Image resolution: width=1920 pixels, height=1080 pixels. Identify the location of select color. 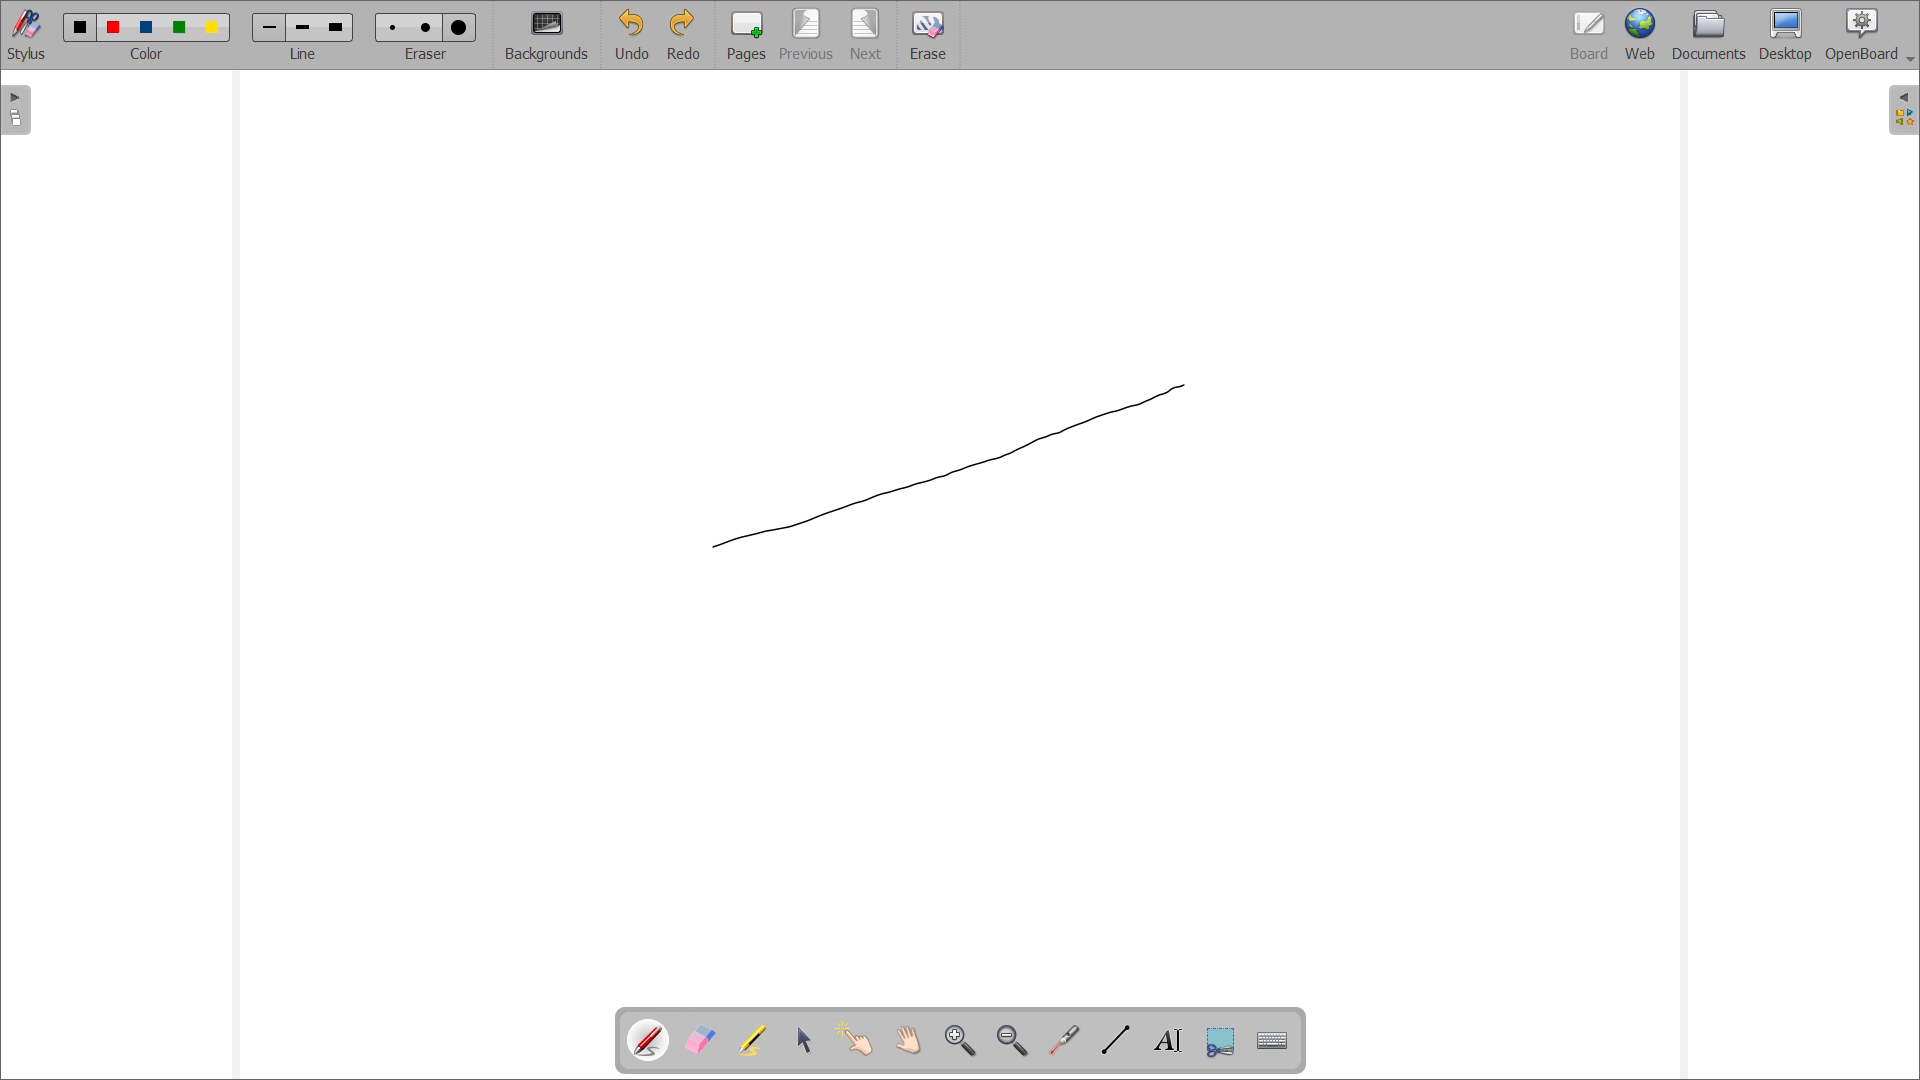
(145, 54).